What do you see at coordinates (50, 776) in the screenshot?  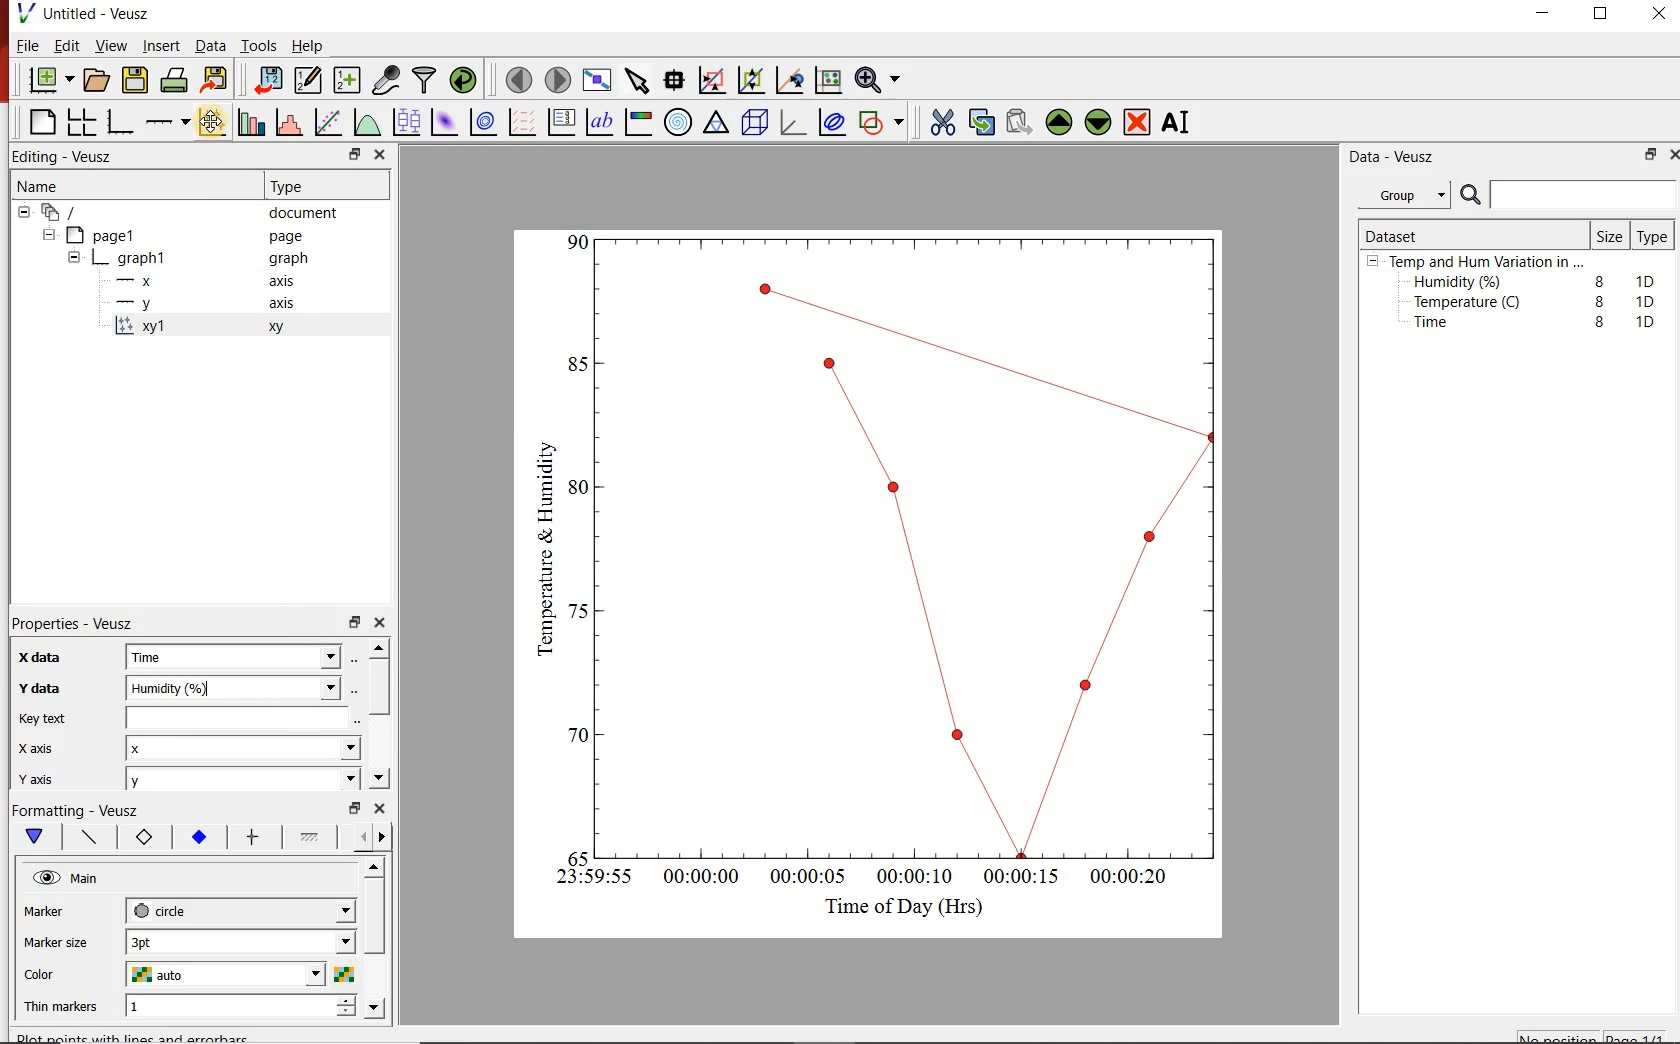 I see `y axis` at bounding box center [50, 776].